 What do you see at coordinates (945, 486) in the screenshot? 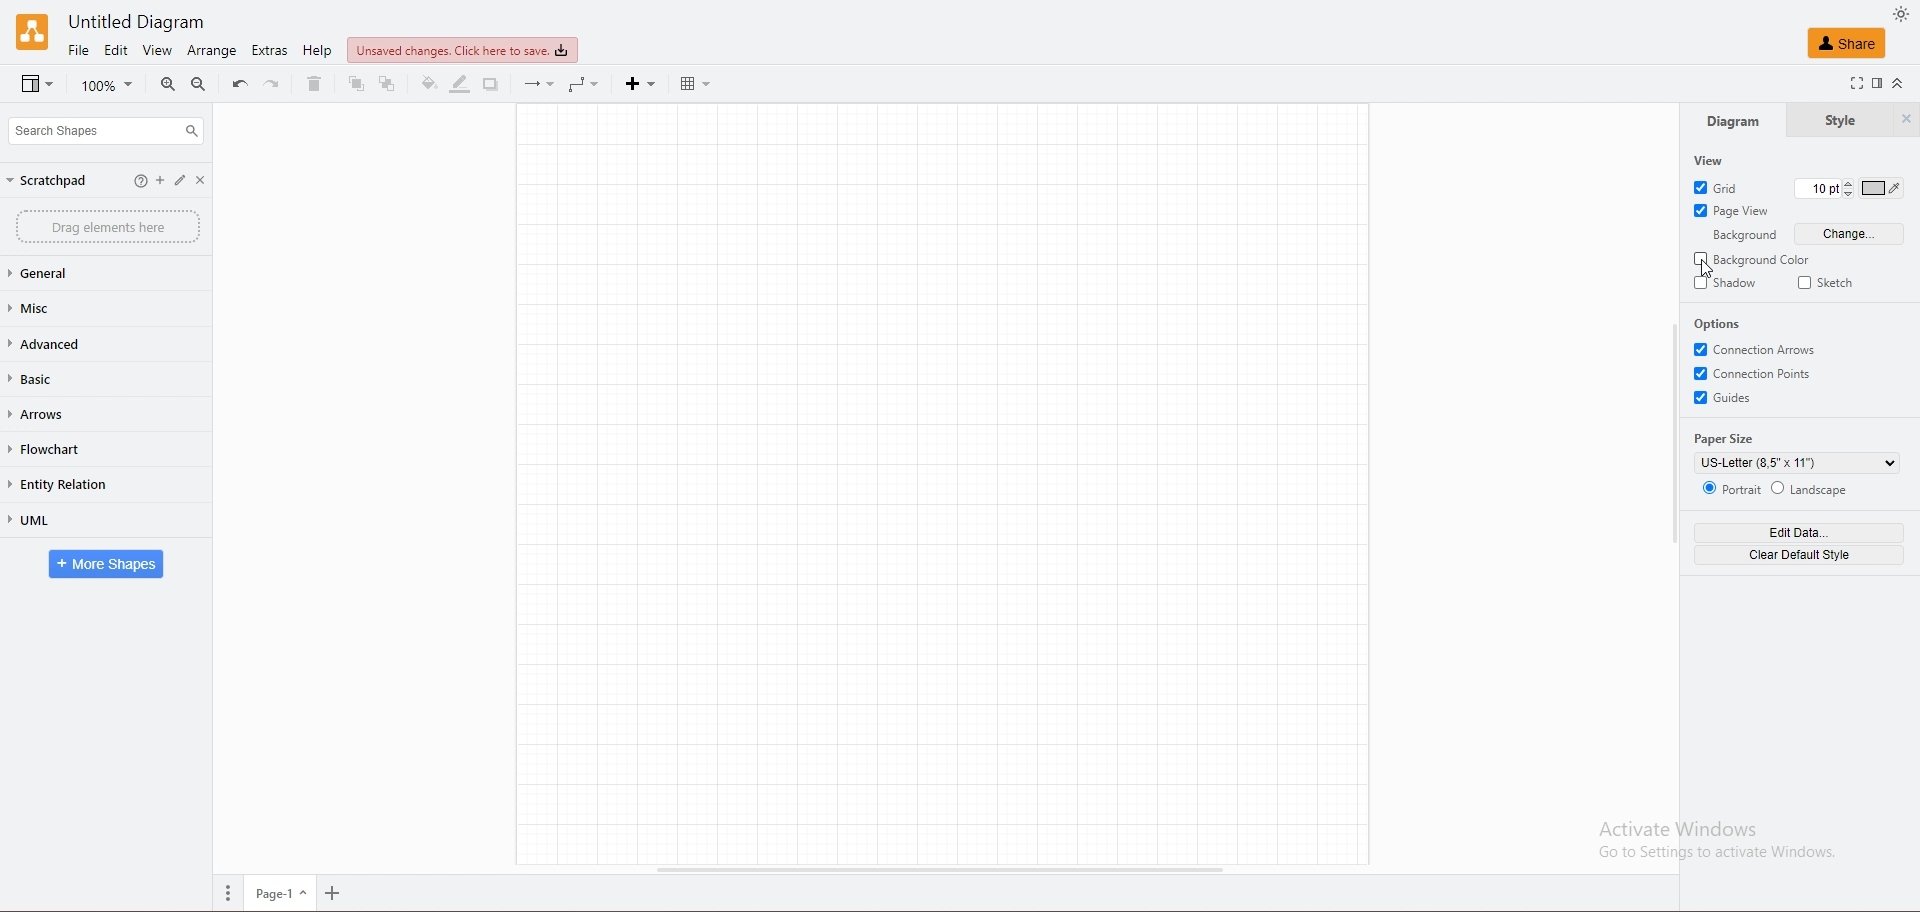
I see `draw area` at bounding box center [945, 486].